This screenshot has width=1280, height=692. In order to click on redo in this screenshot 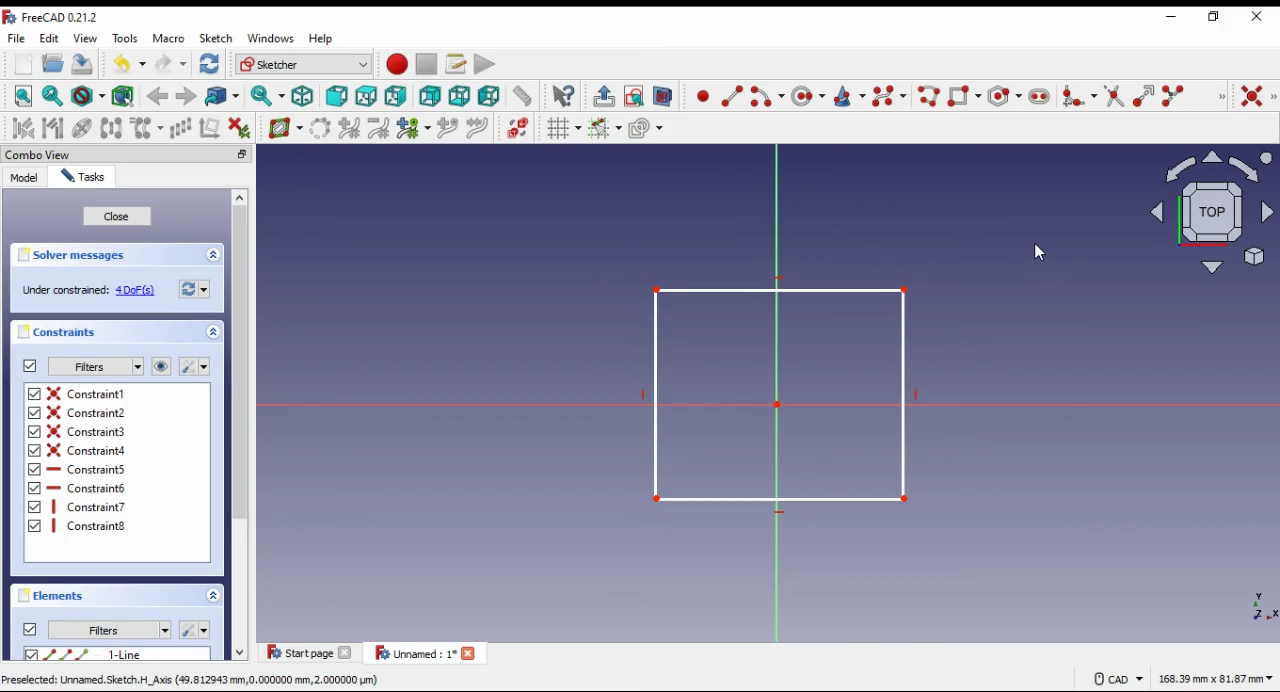, I will do `click(171, 64)`.